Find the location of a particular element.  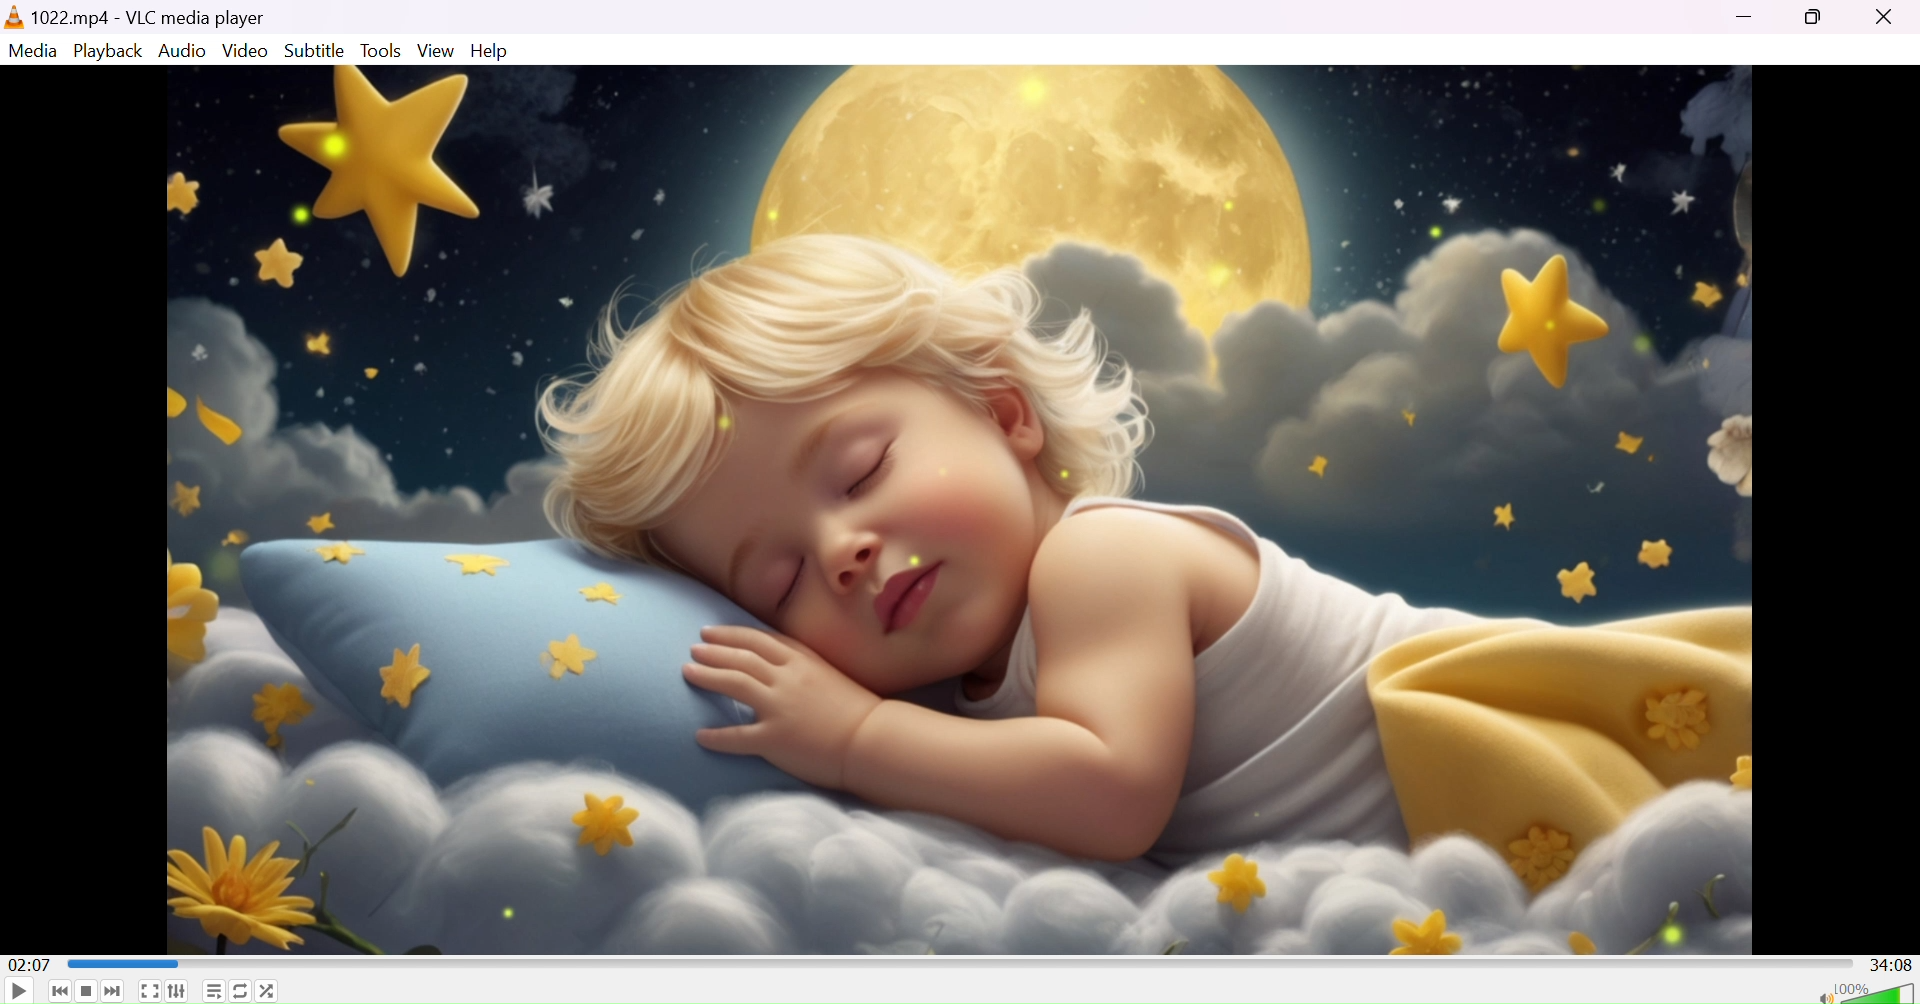

Audio is located at coordinates (184, 51).